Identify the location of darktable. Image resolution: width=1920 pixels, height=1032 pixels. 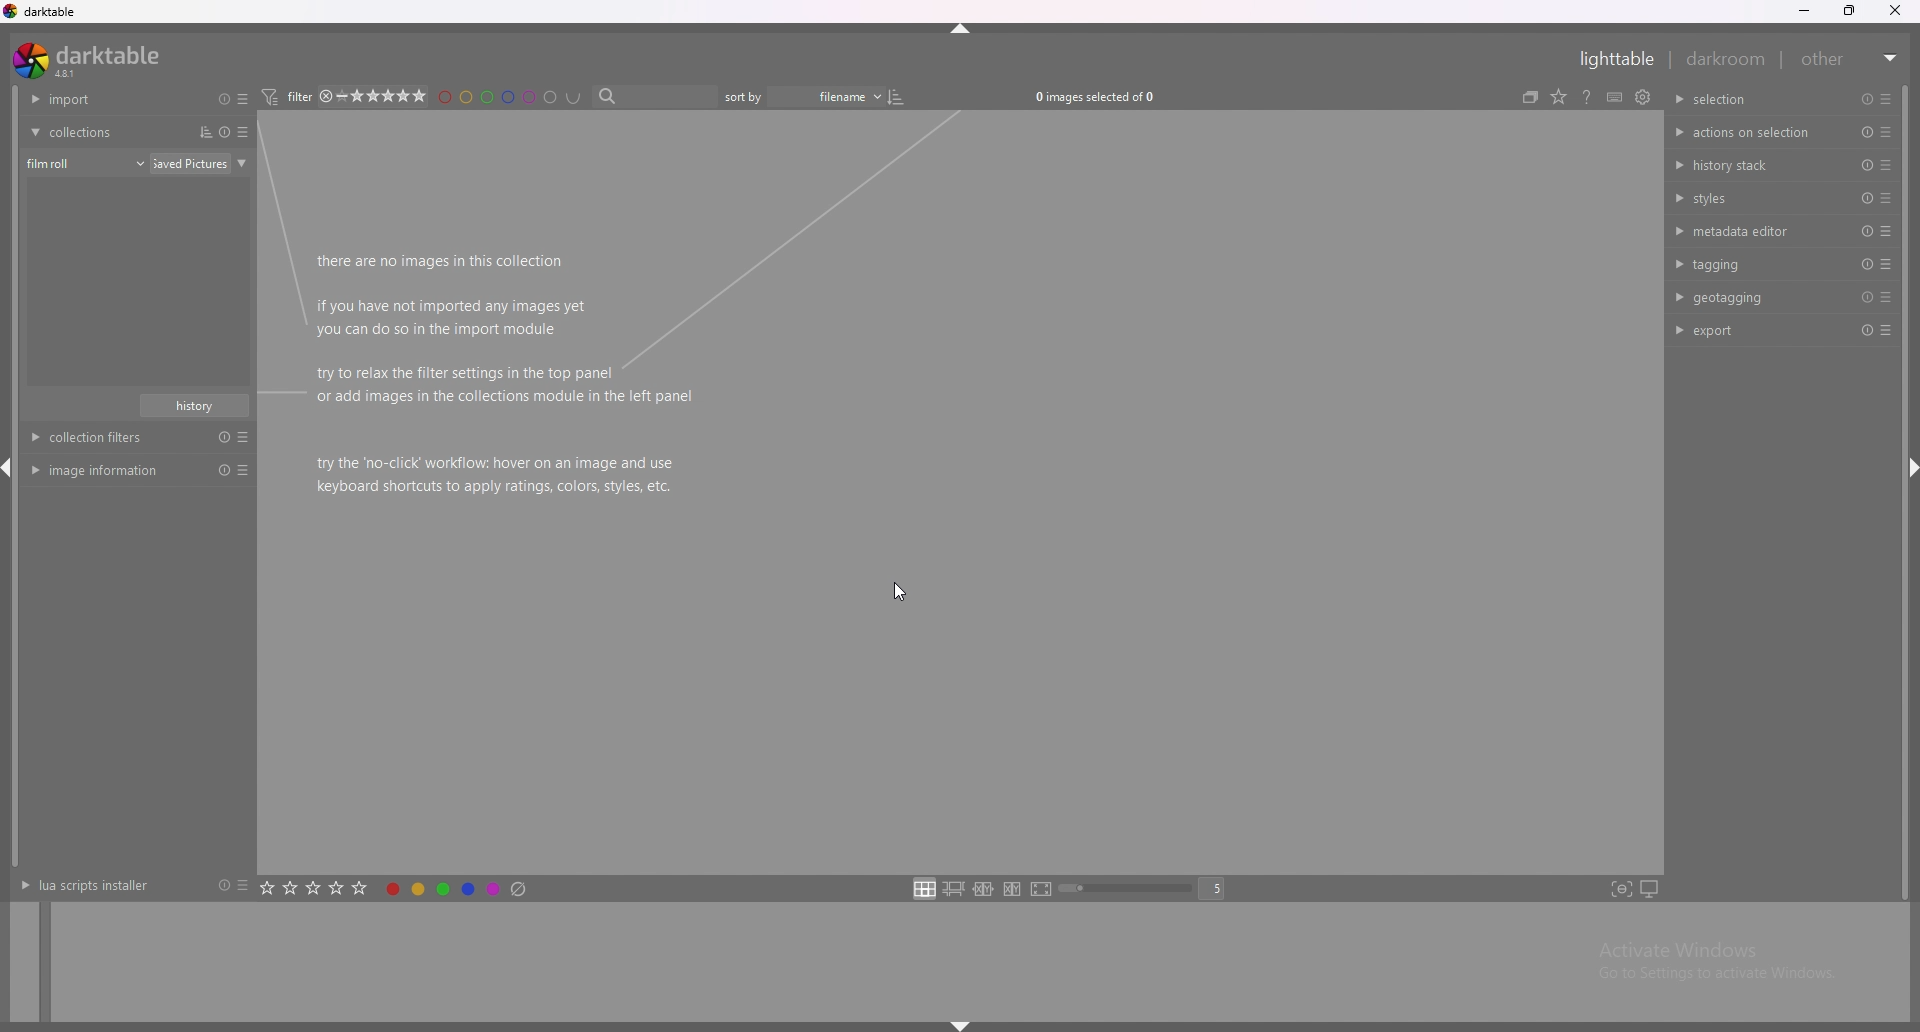
(42, 11).